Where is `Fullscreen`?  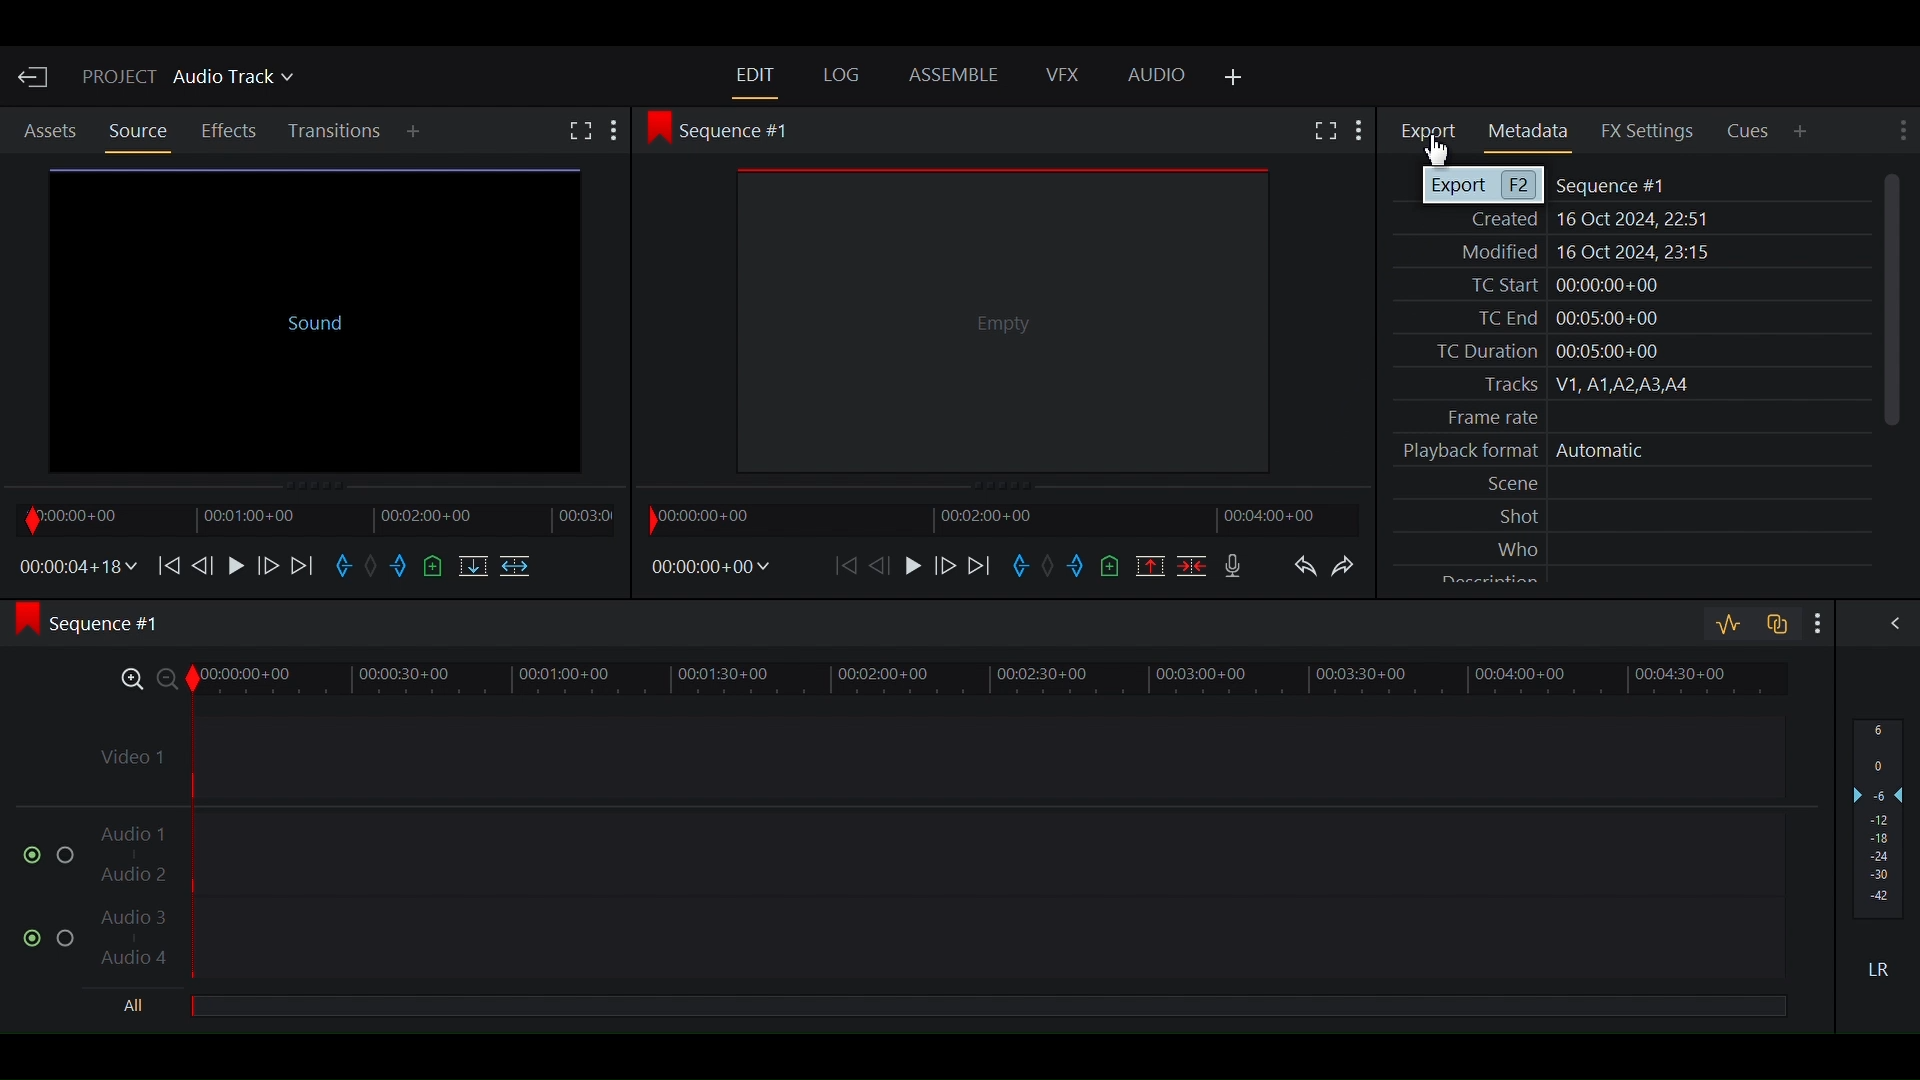 Fullscreen is located at coordinates (1323, 130).